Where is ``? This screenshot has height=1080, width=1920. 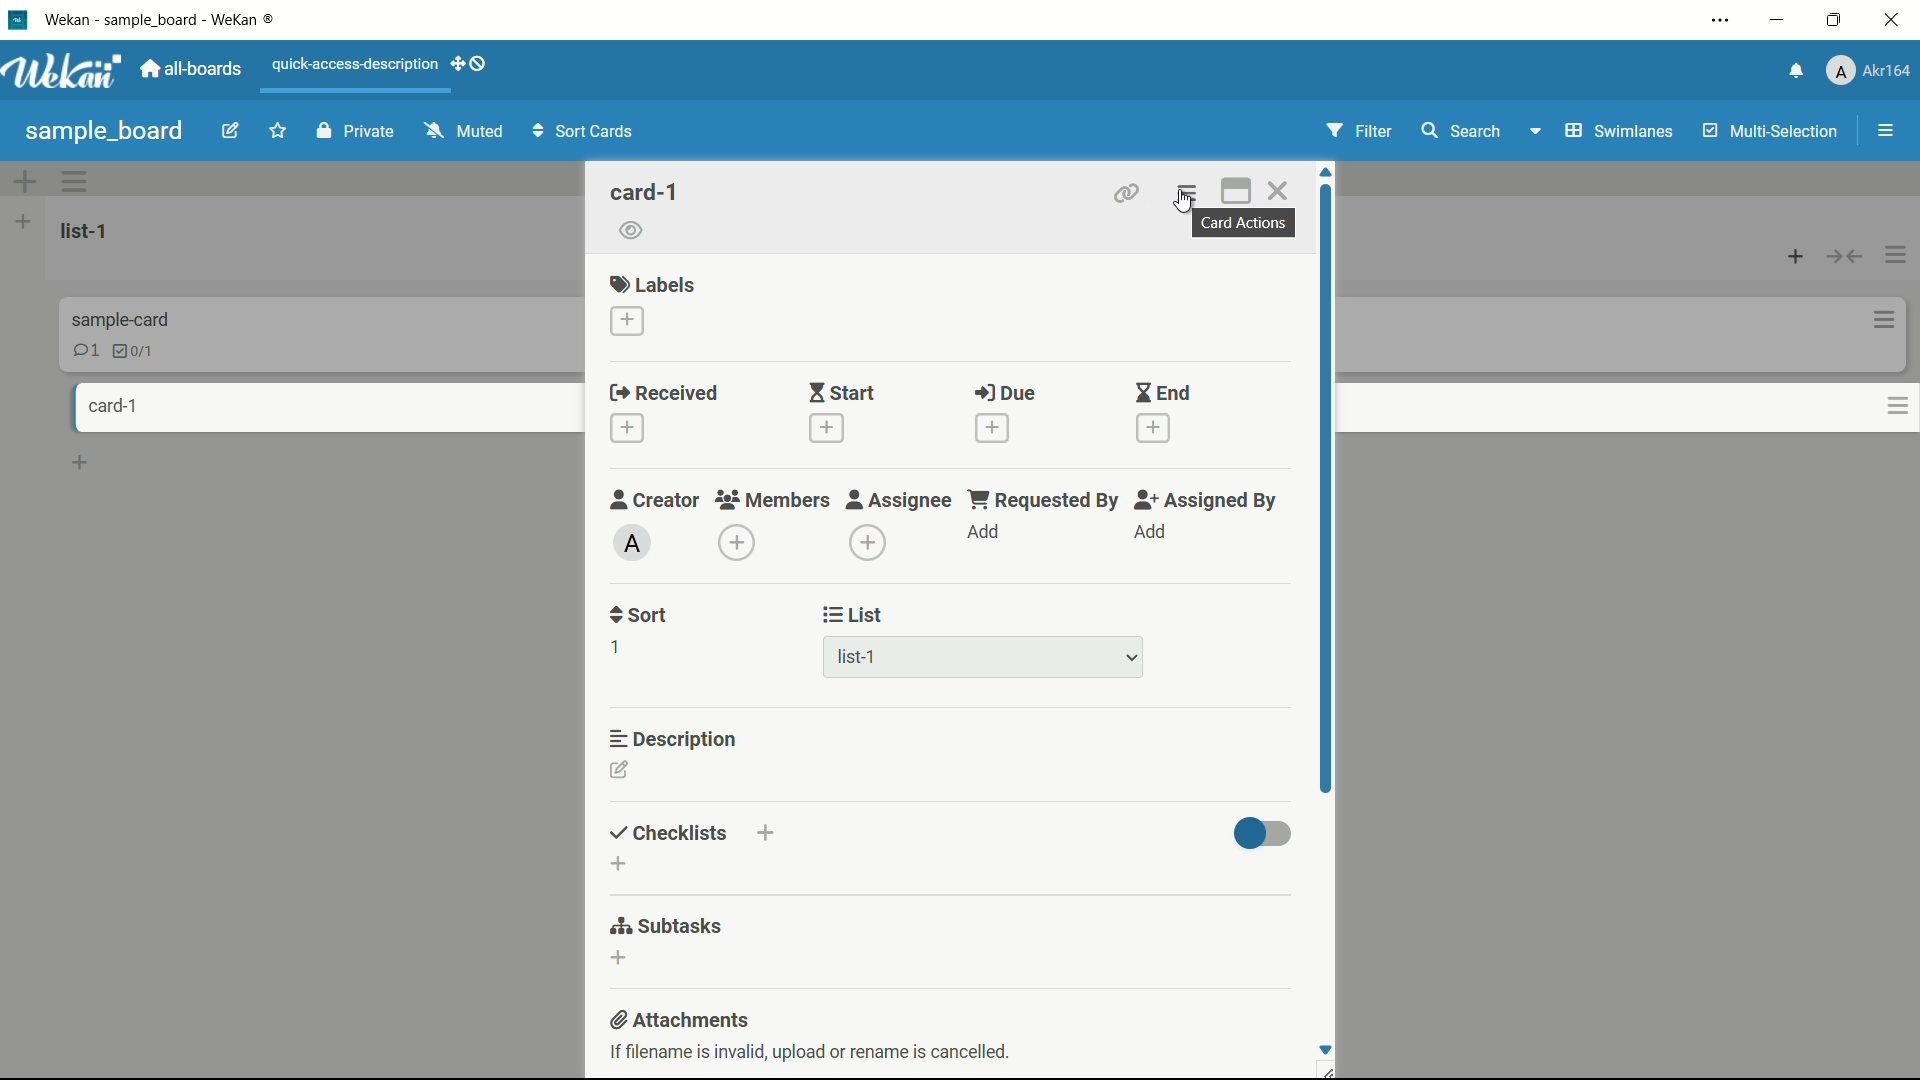  is located at coordinates (125, 318).